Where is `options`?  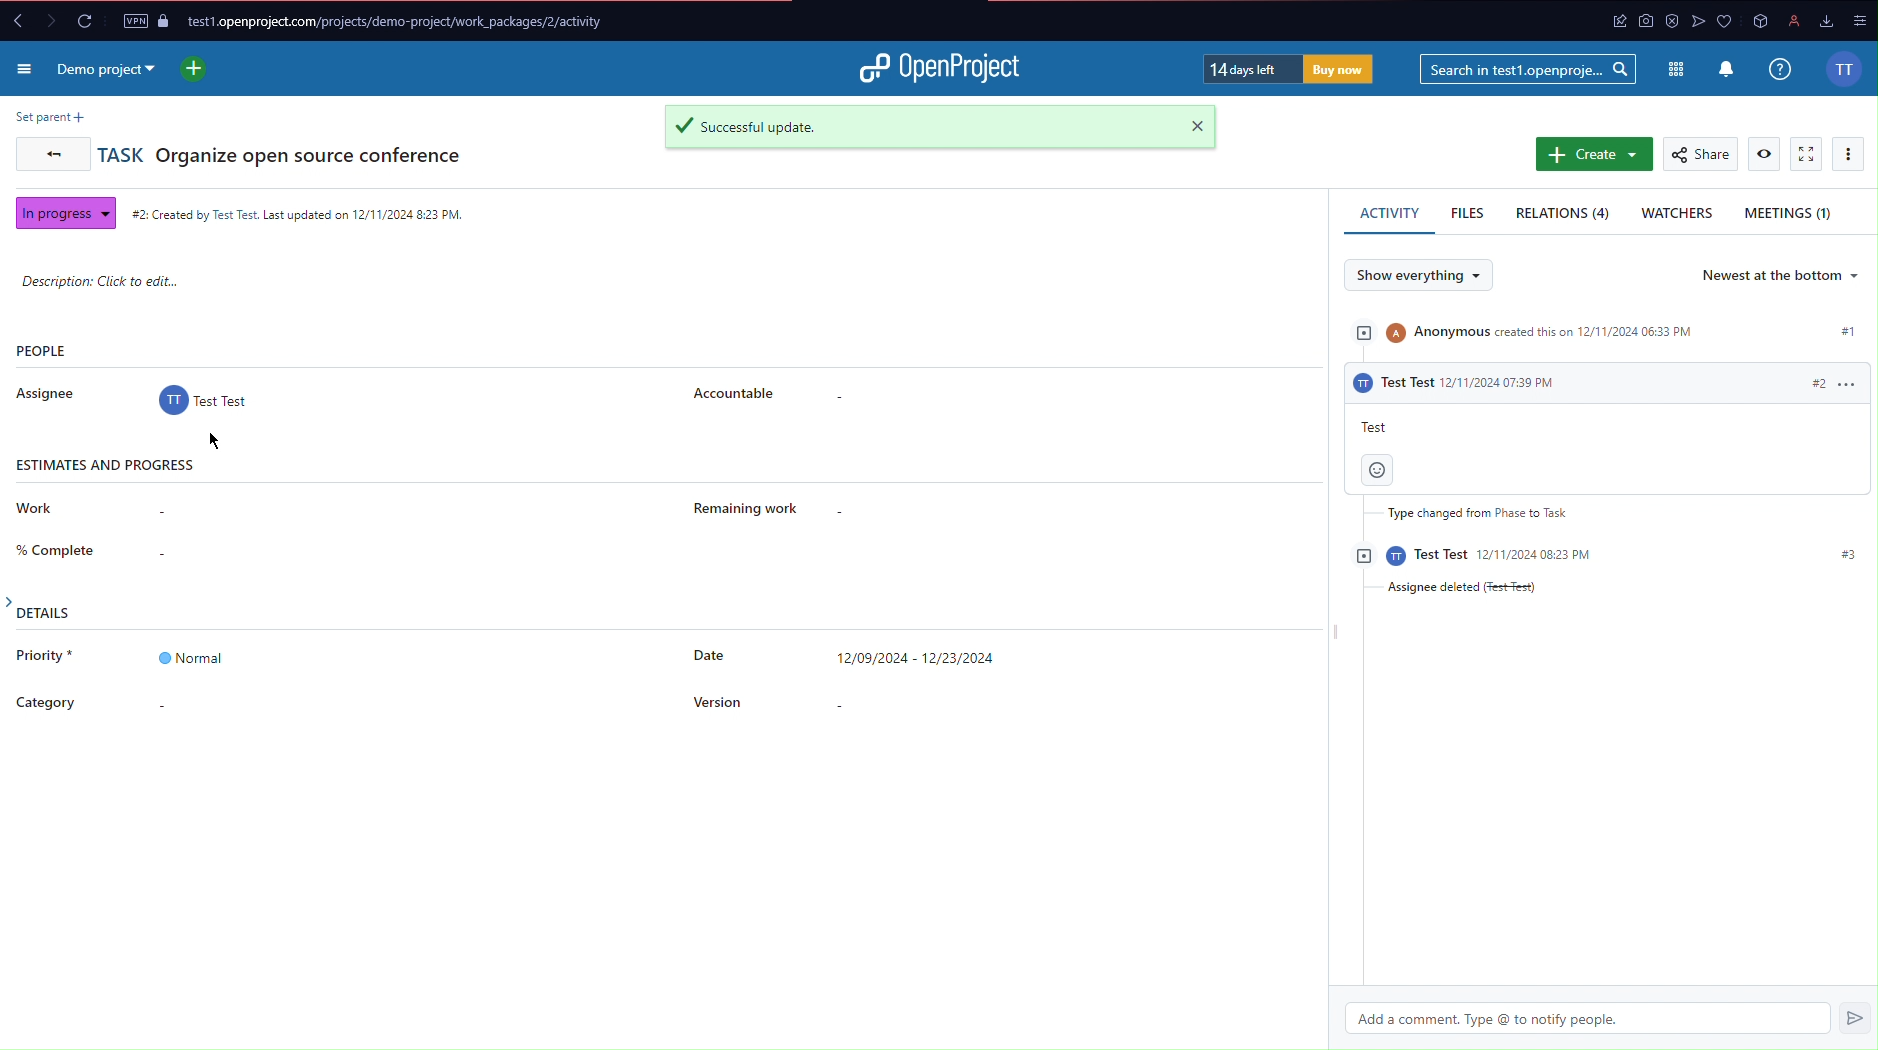
options is located at coordinates (1858, 18).